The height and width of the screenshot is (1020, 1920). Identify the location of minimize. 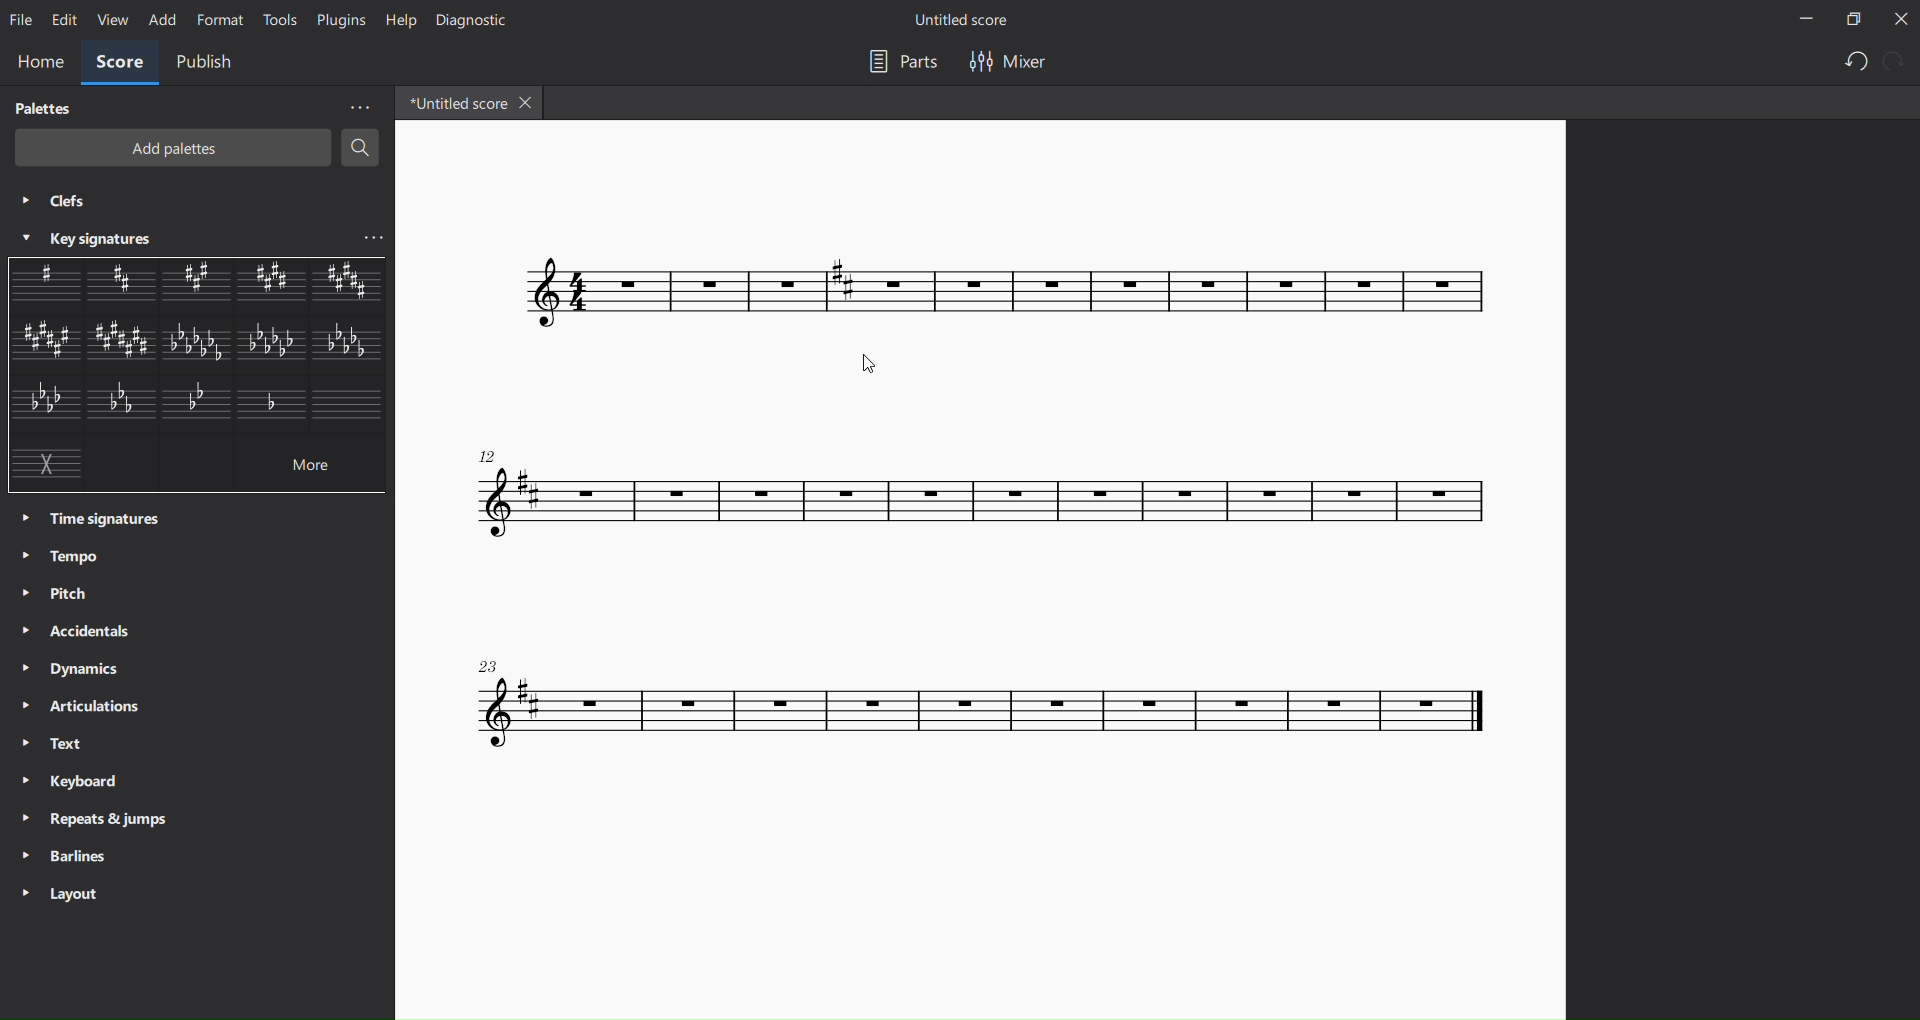
(1804, 17).